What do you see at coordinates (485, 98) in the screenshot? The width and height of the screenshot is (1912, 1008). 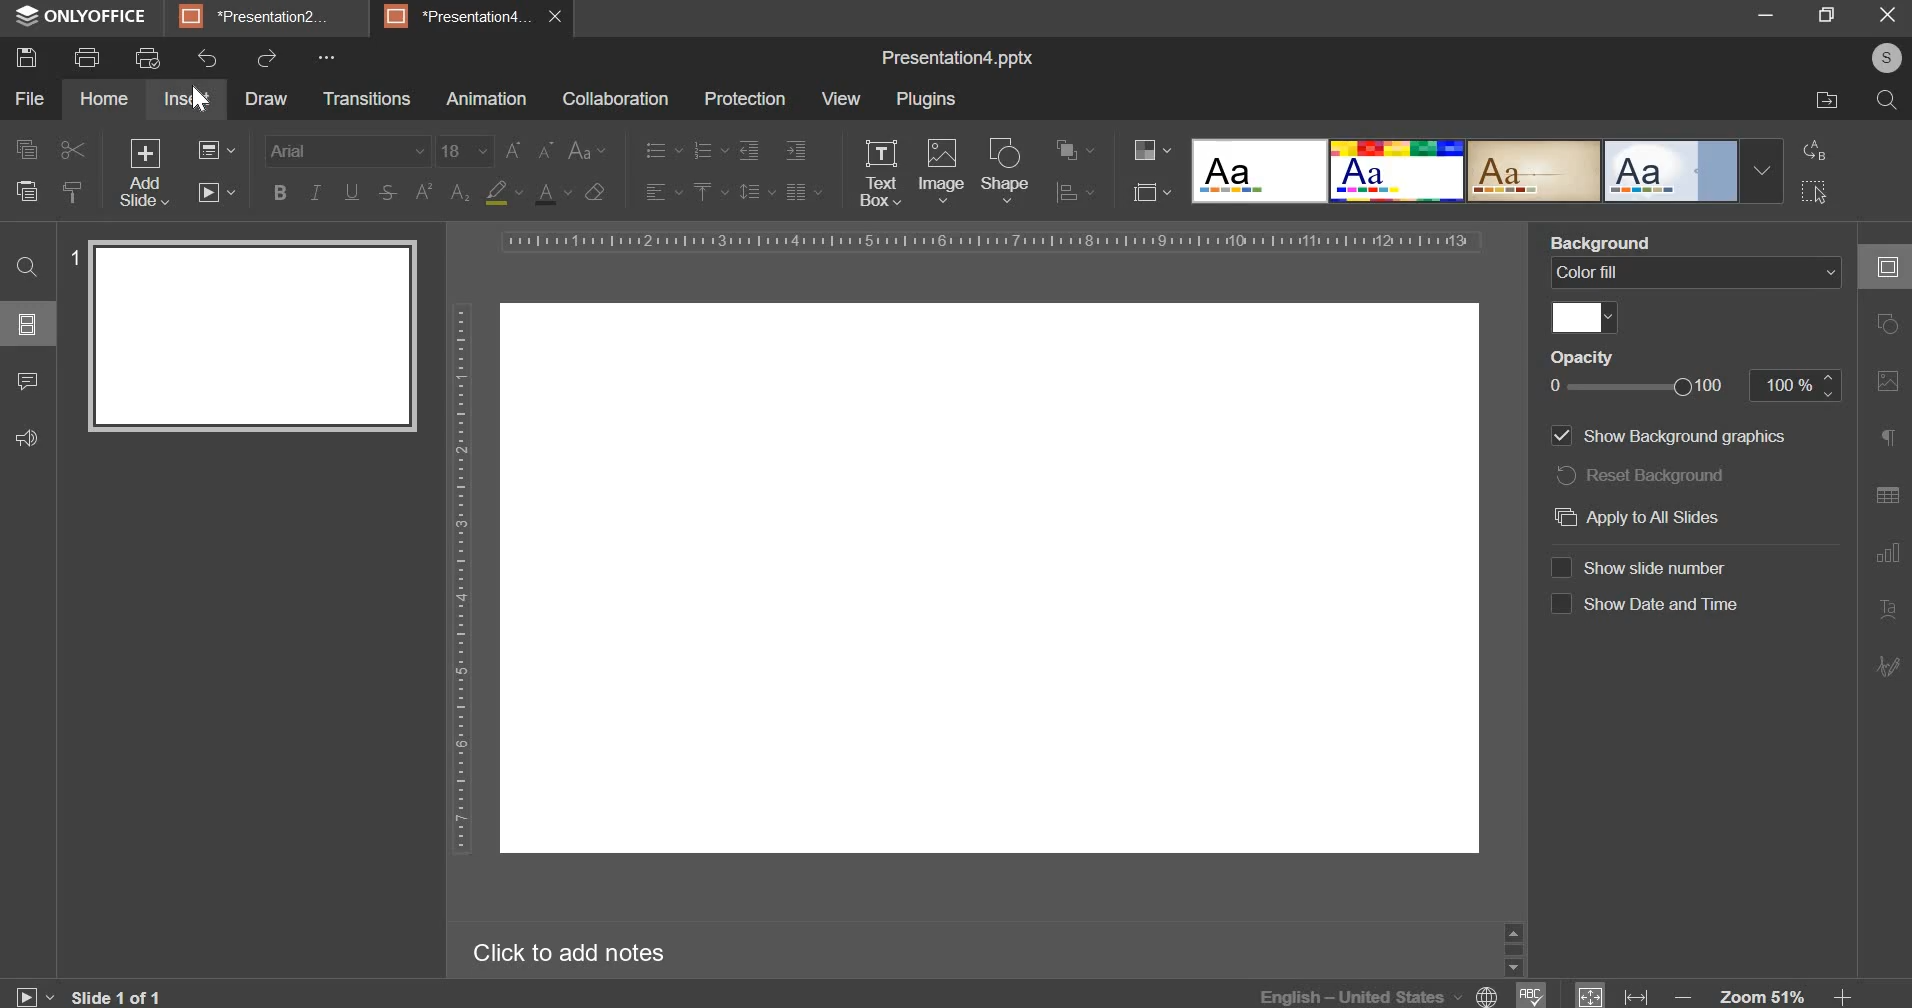 I see `animation` at bounding box center [485, 98].